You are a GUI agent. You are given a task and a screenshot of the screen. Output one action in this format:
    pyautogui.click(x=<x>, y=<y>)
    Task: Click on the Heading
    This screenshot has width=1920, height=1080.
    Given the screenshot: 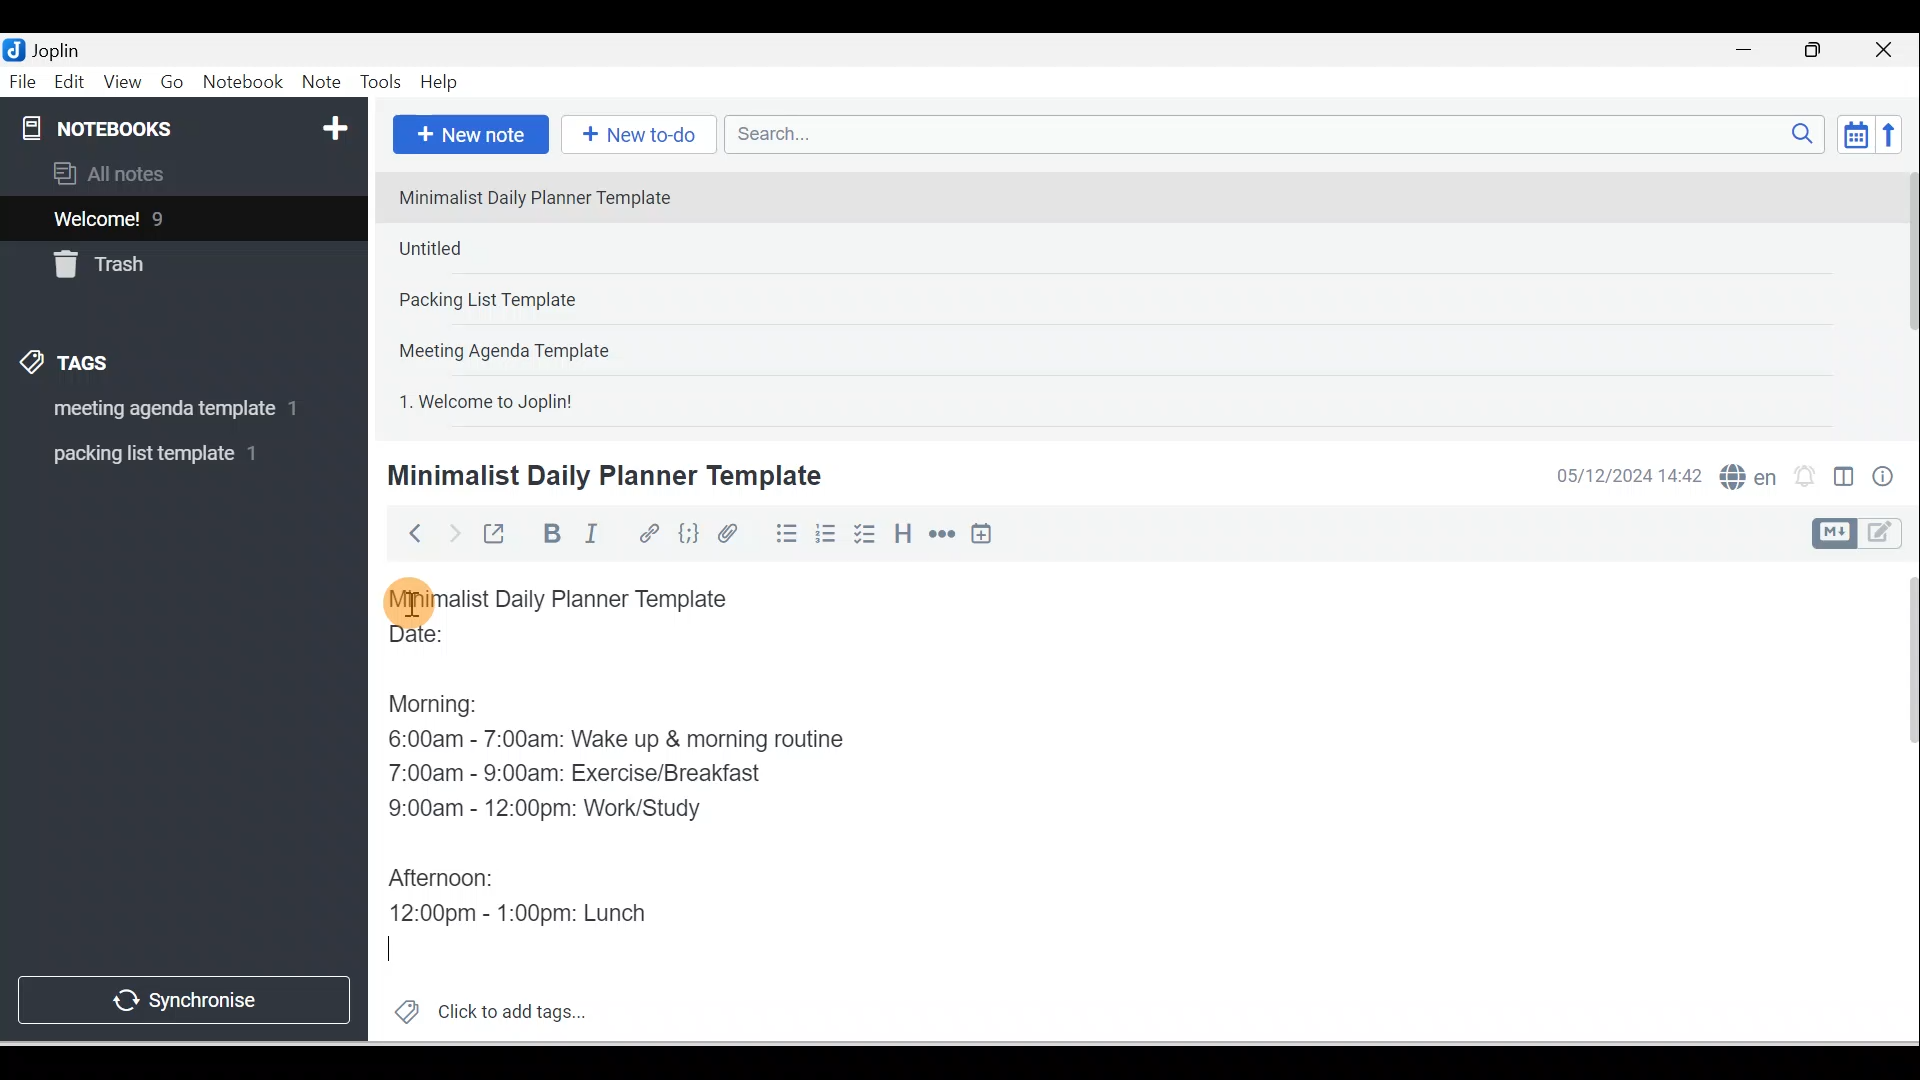 What is the action you would take?
    pyautogui.click(x=902, y=532)
    